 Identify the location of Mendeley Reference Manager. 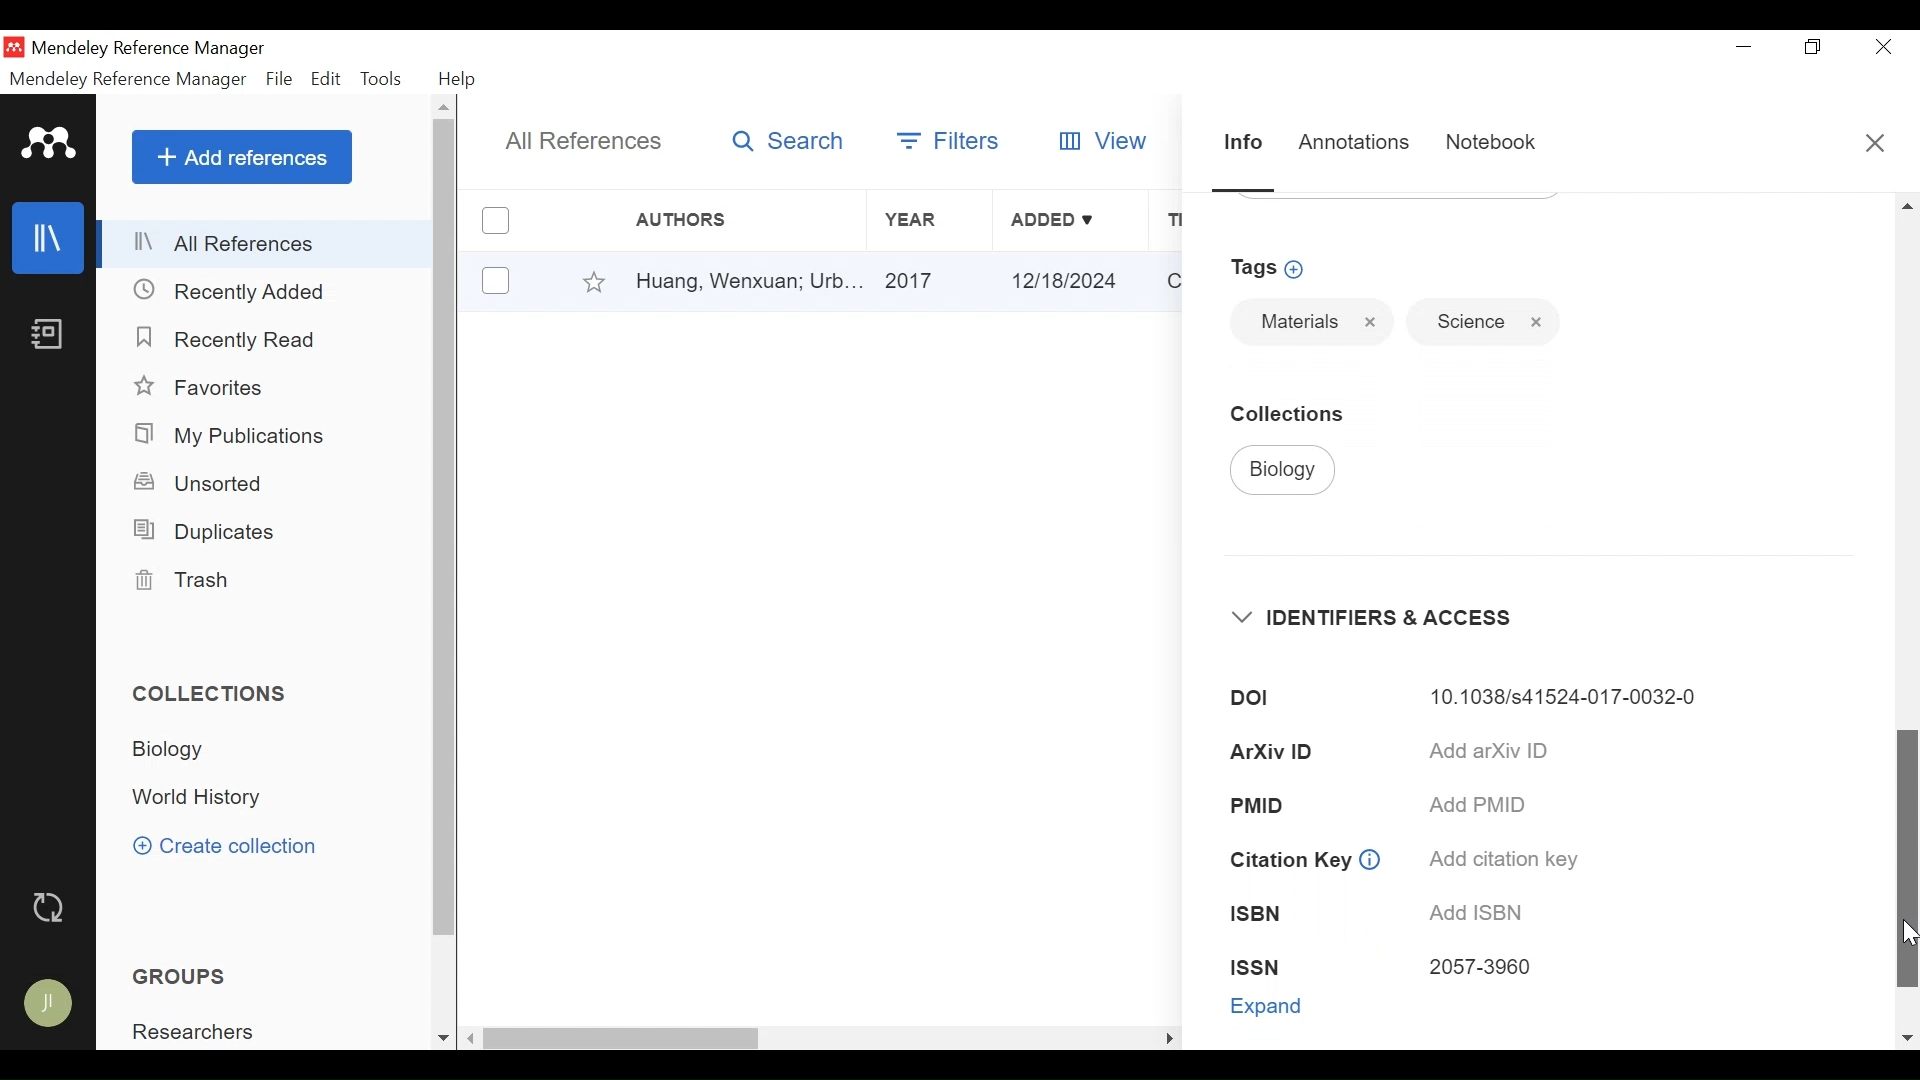
(155, 49).